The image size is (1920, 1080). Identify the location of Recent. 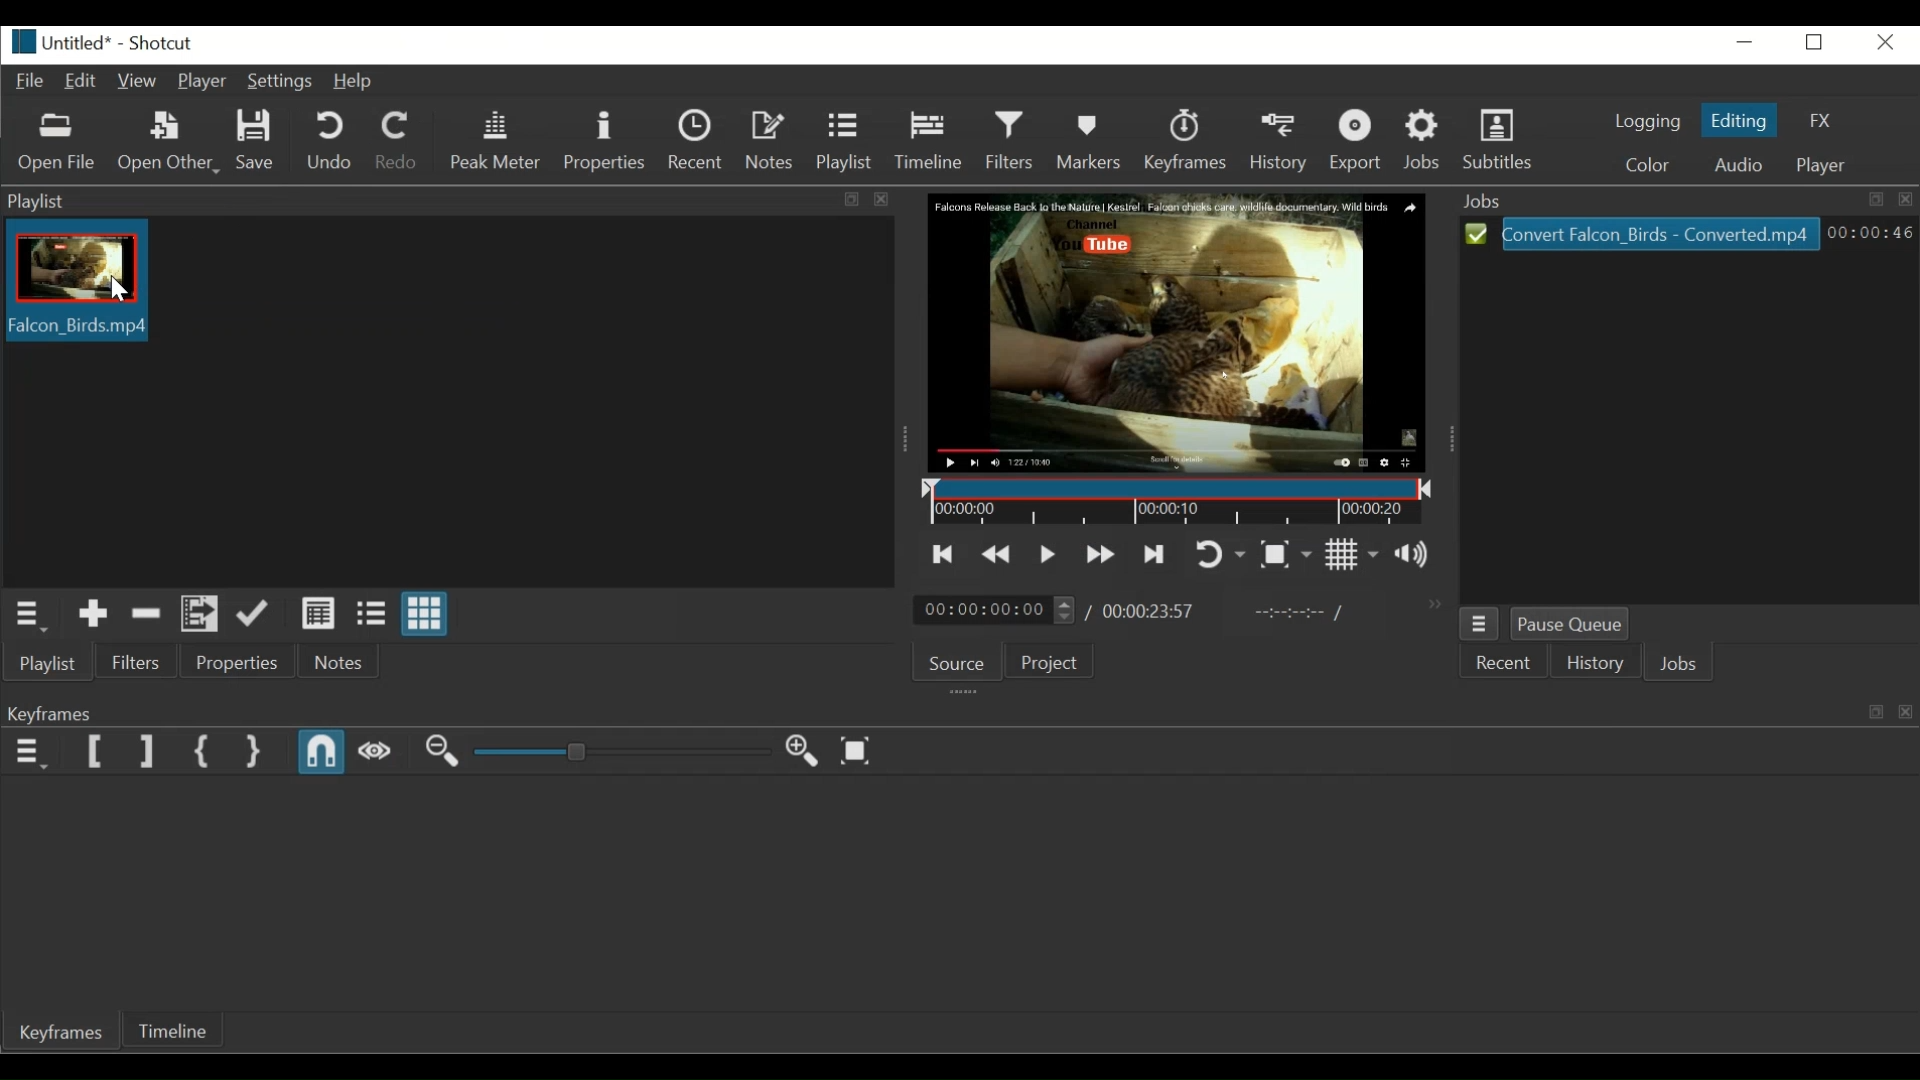
(1502, 663).